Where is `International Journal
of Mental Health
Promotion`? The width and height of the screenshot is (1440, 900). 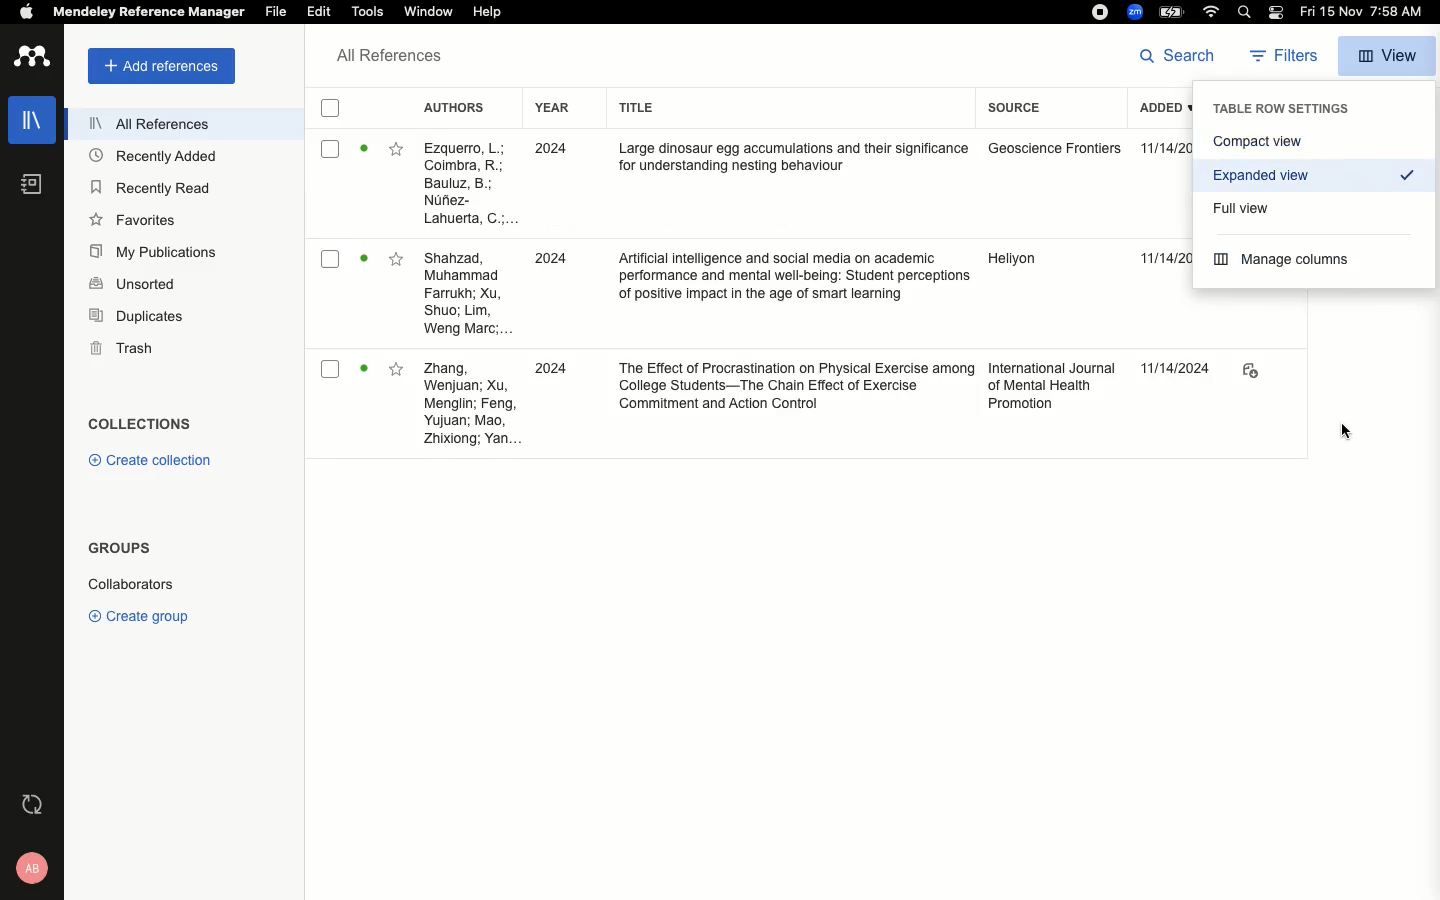 International Journal
of Mental Health
Promotion is located at coordinates (1052, 387).